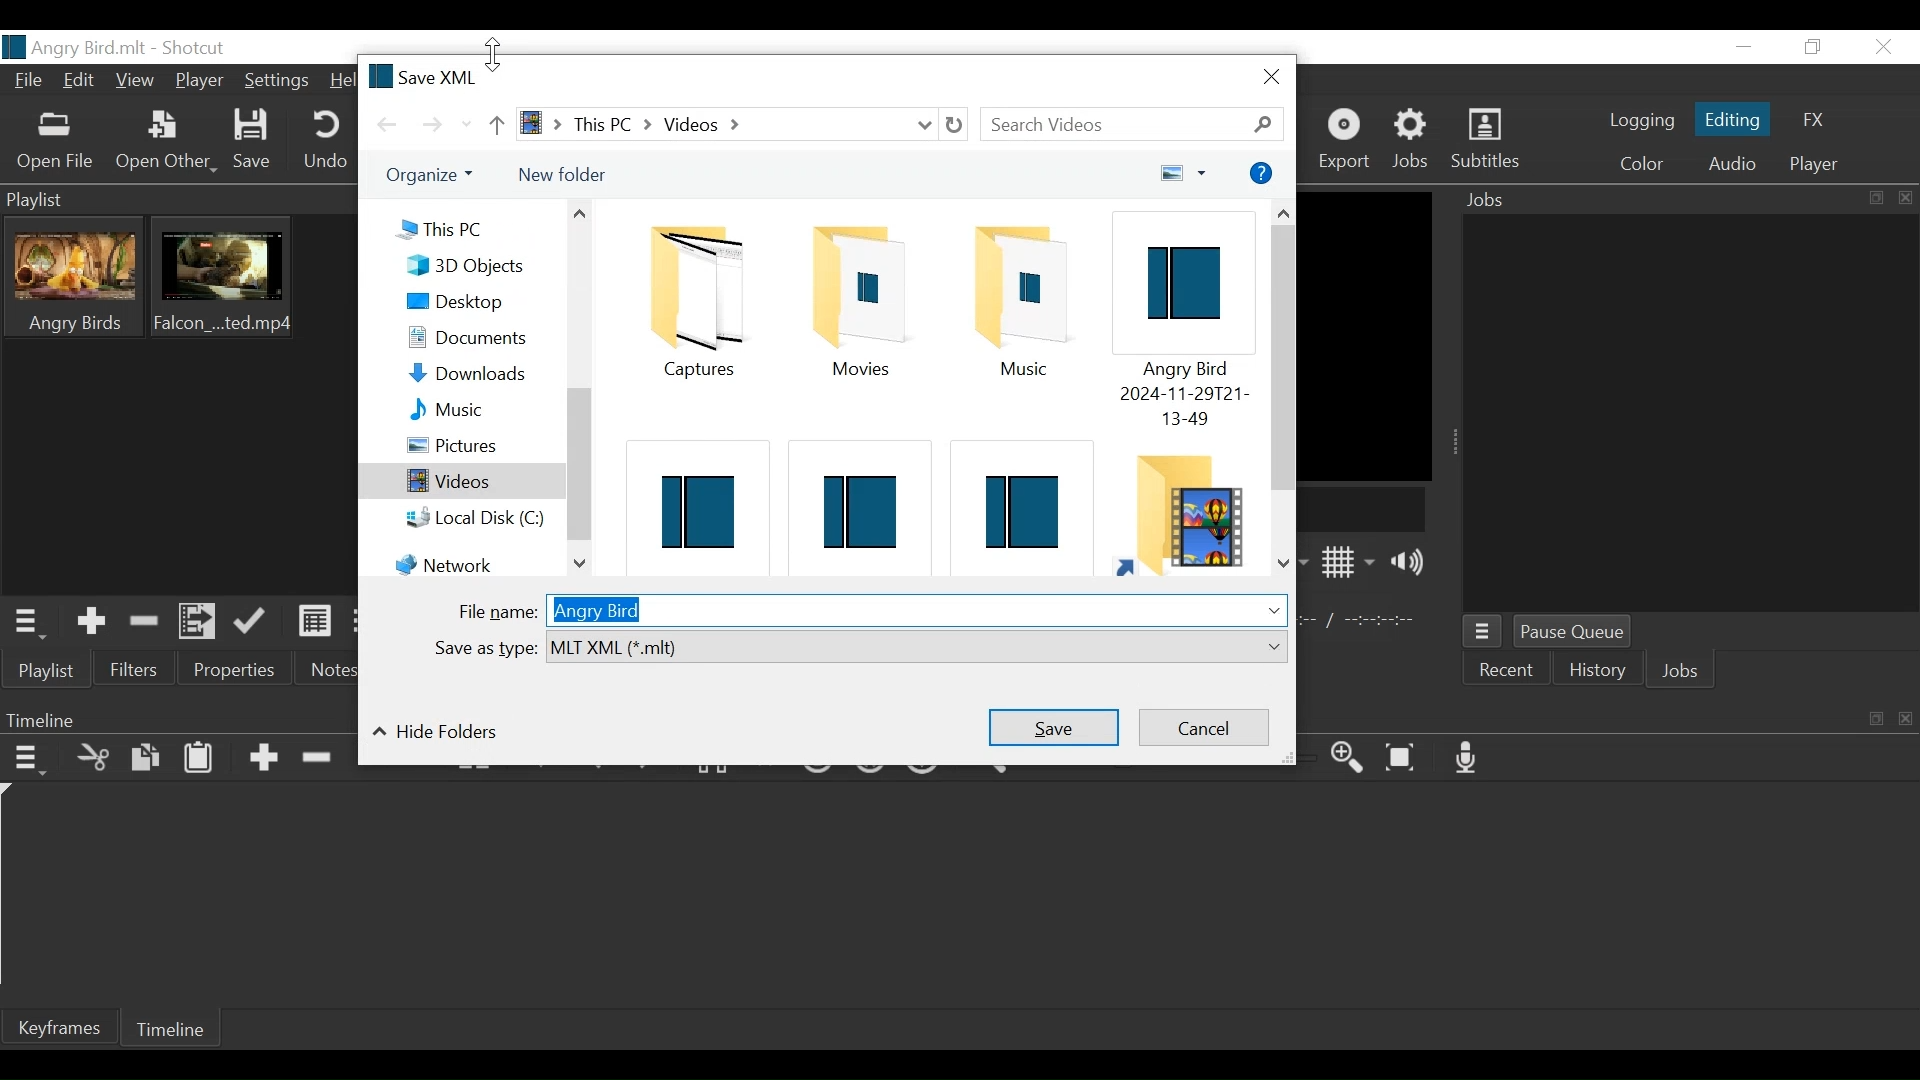 This screenshot has width=1920, height=1080. I want to click on Notes, so click(325, 671).